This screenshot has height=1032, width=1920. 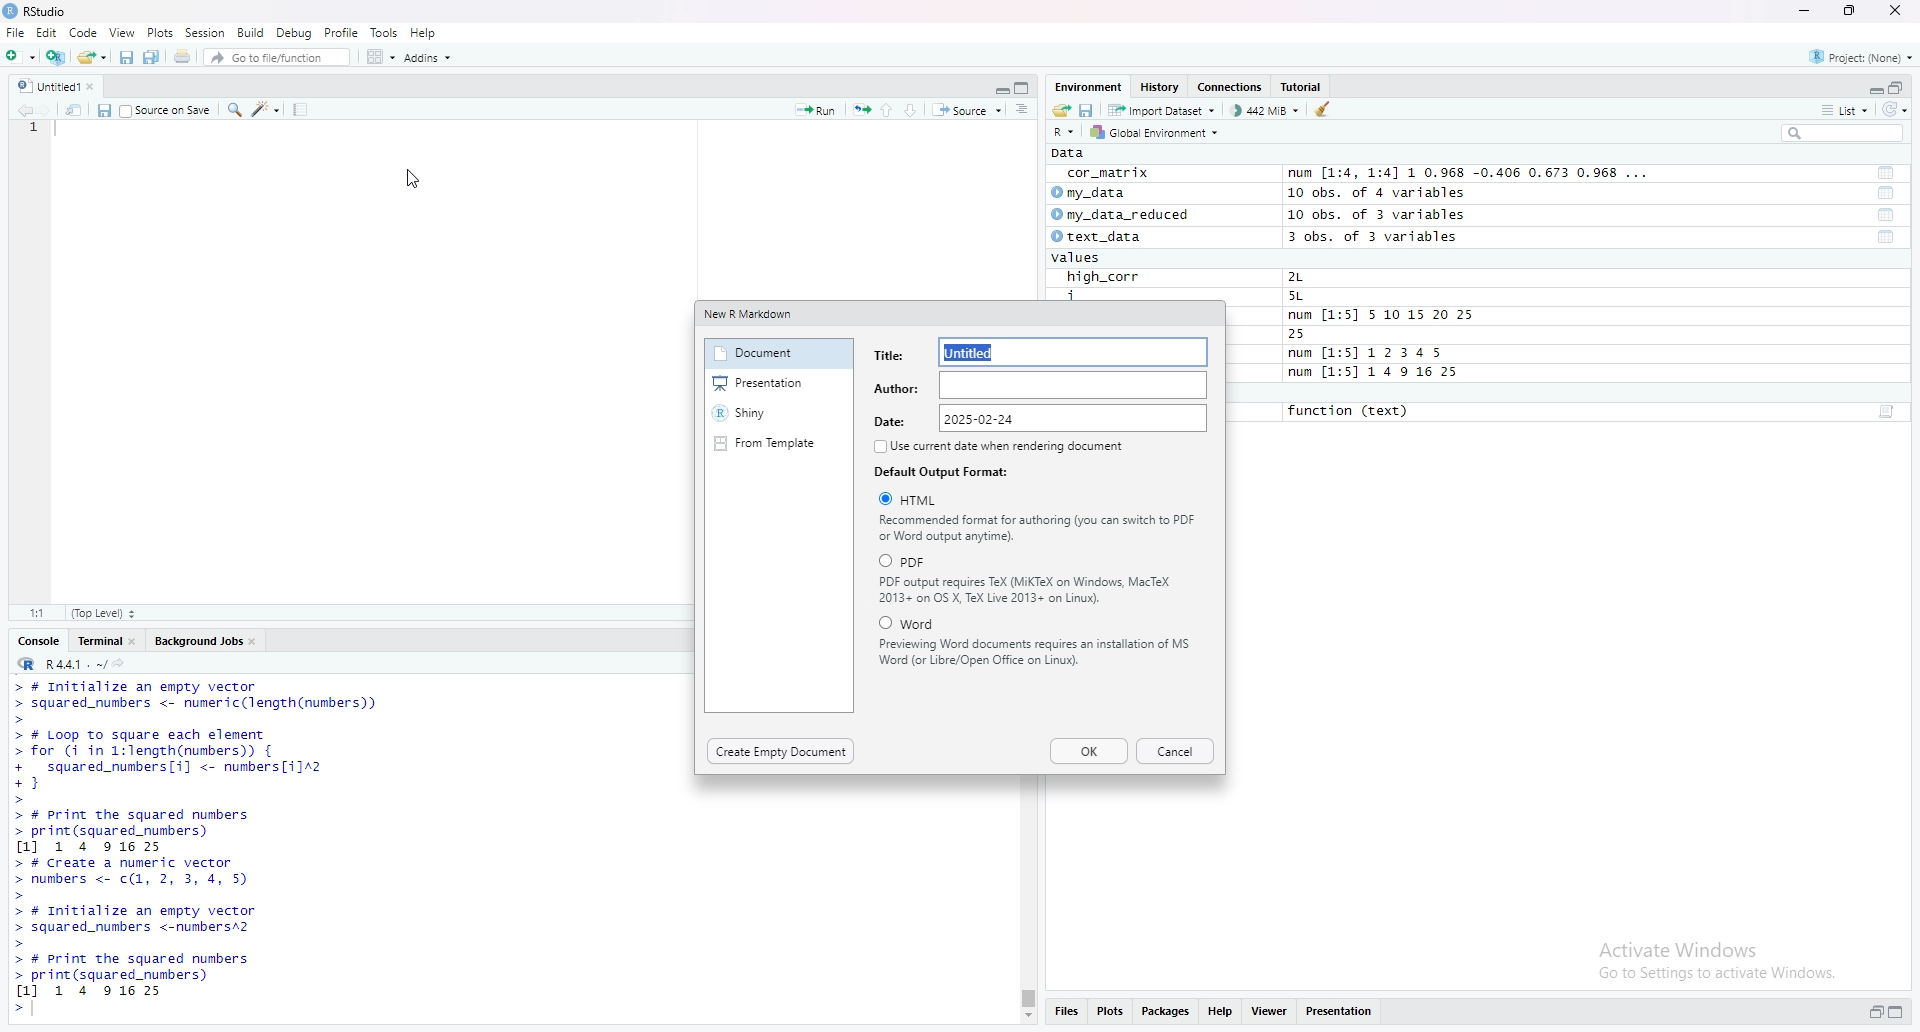 I want to click on Shiny, so click(x=775, y=414).